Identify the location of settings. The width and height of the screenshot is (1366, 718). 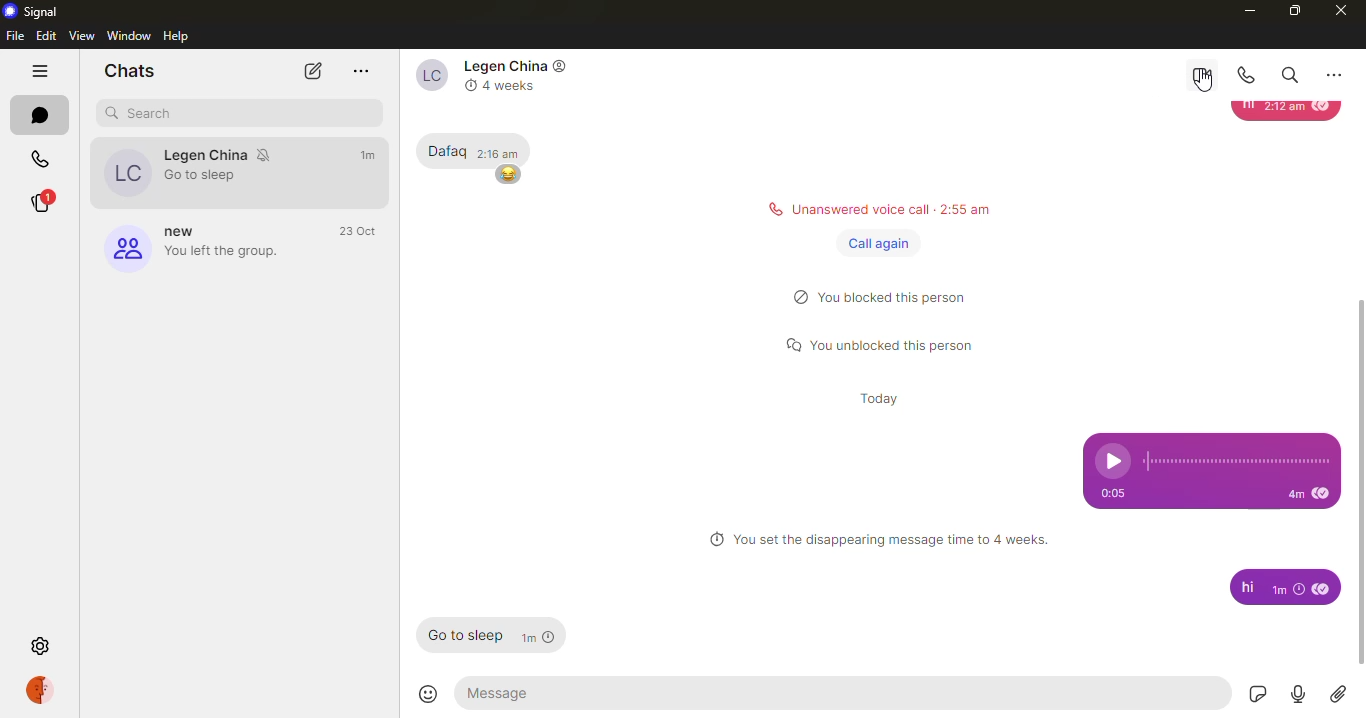
(41, 646).